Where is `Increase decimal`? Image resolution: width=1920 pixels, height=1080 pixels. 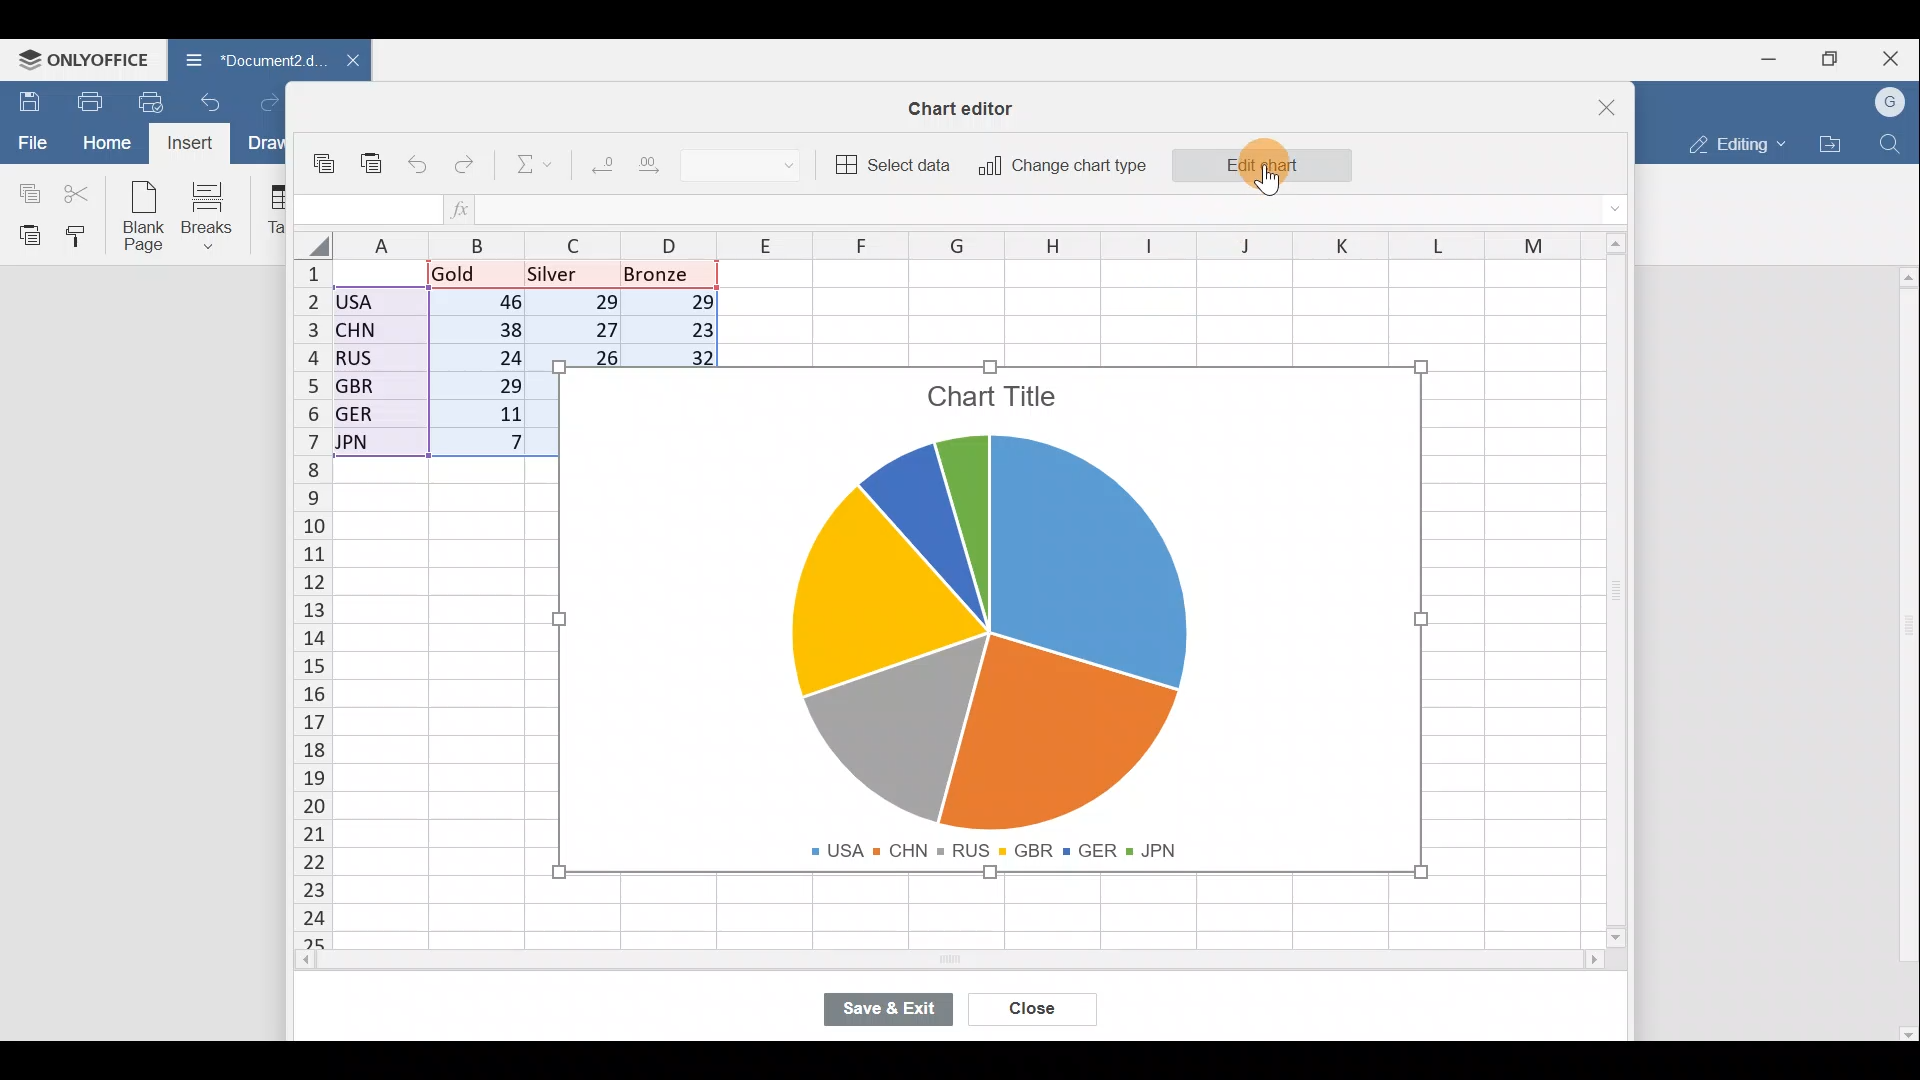
Increase decimal is located at coordinates (654, 162).